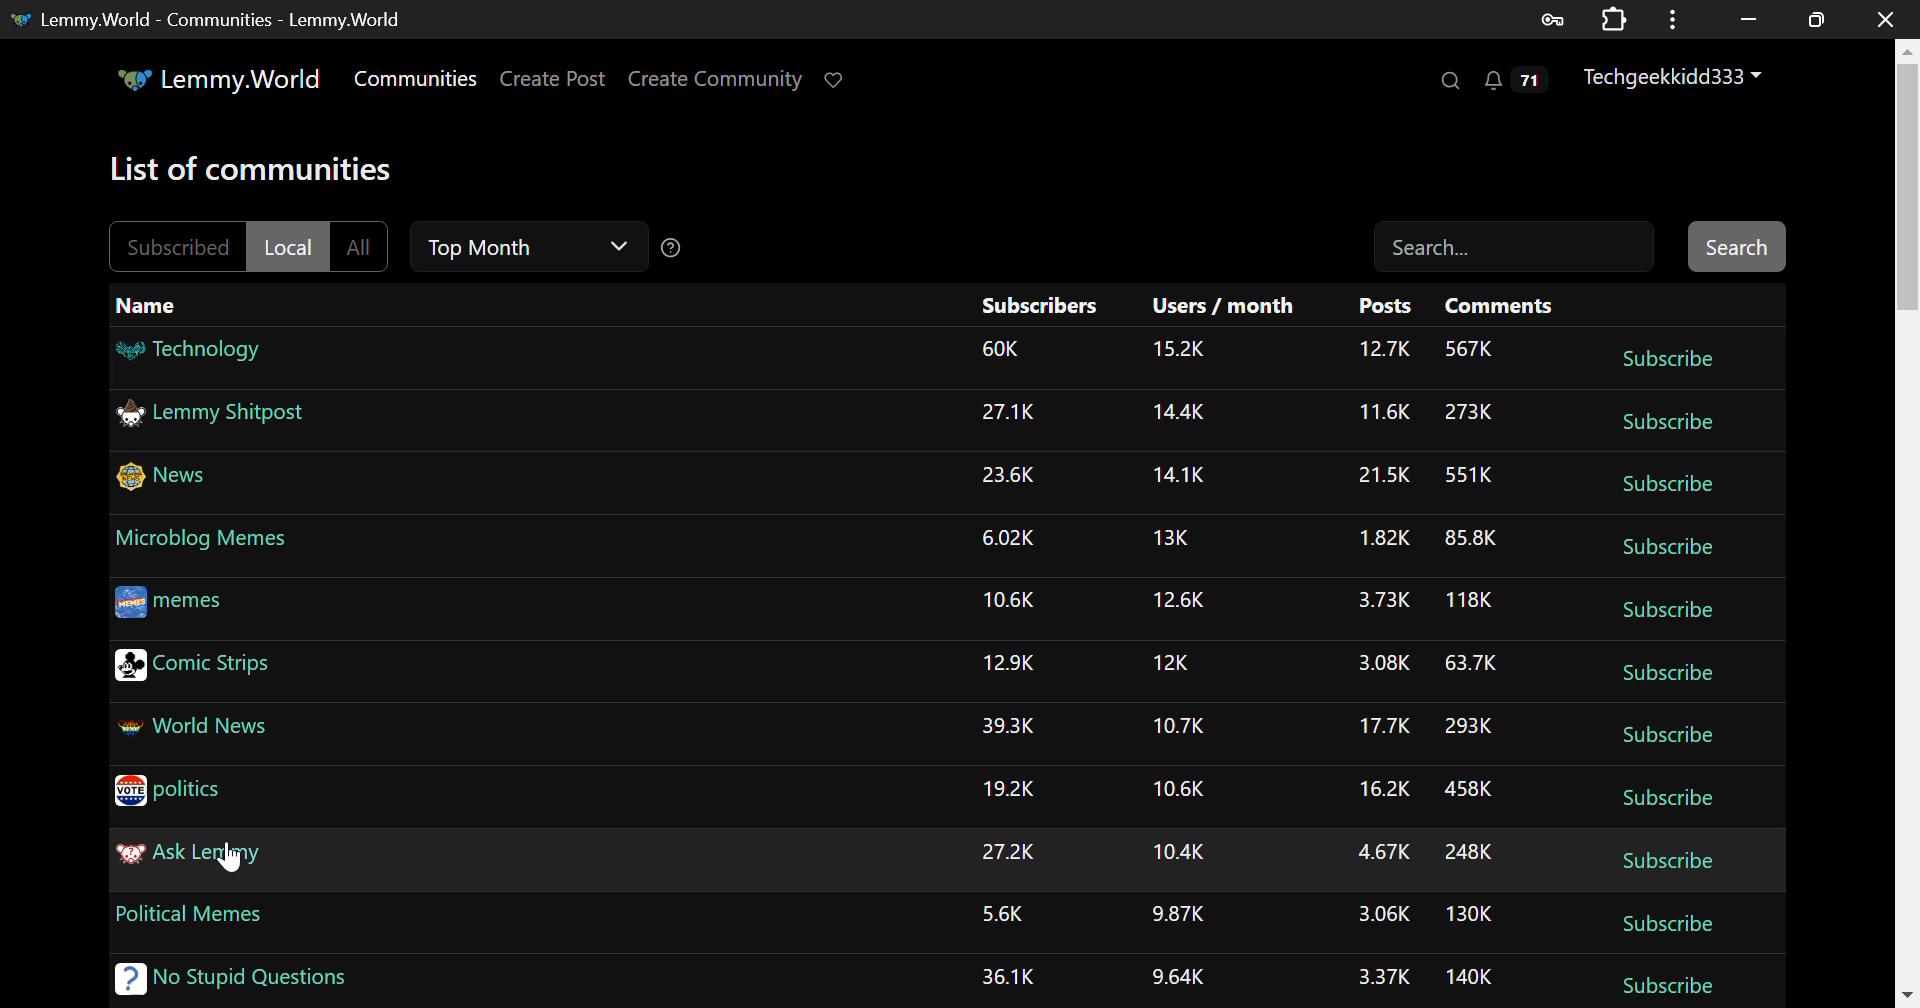  What do you see at coordinates (1667, 610) in the screenshot?
I see `Subscribe` at bounding box center [1667, 610].